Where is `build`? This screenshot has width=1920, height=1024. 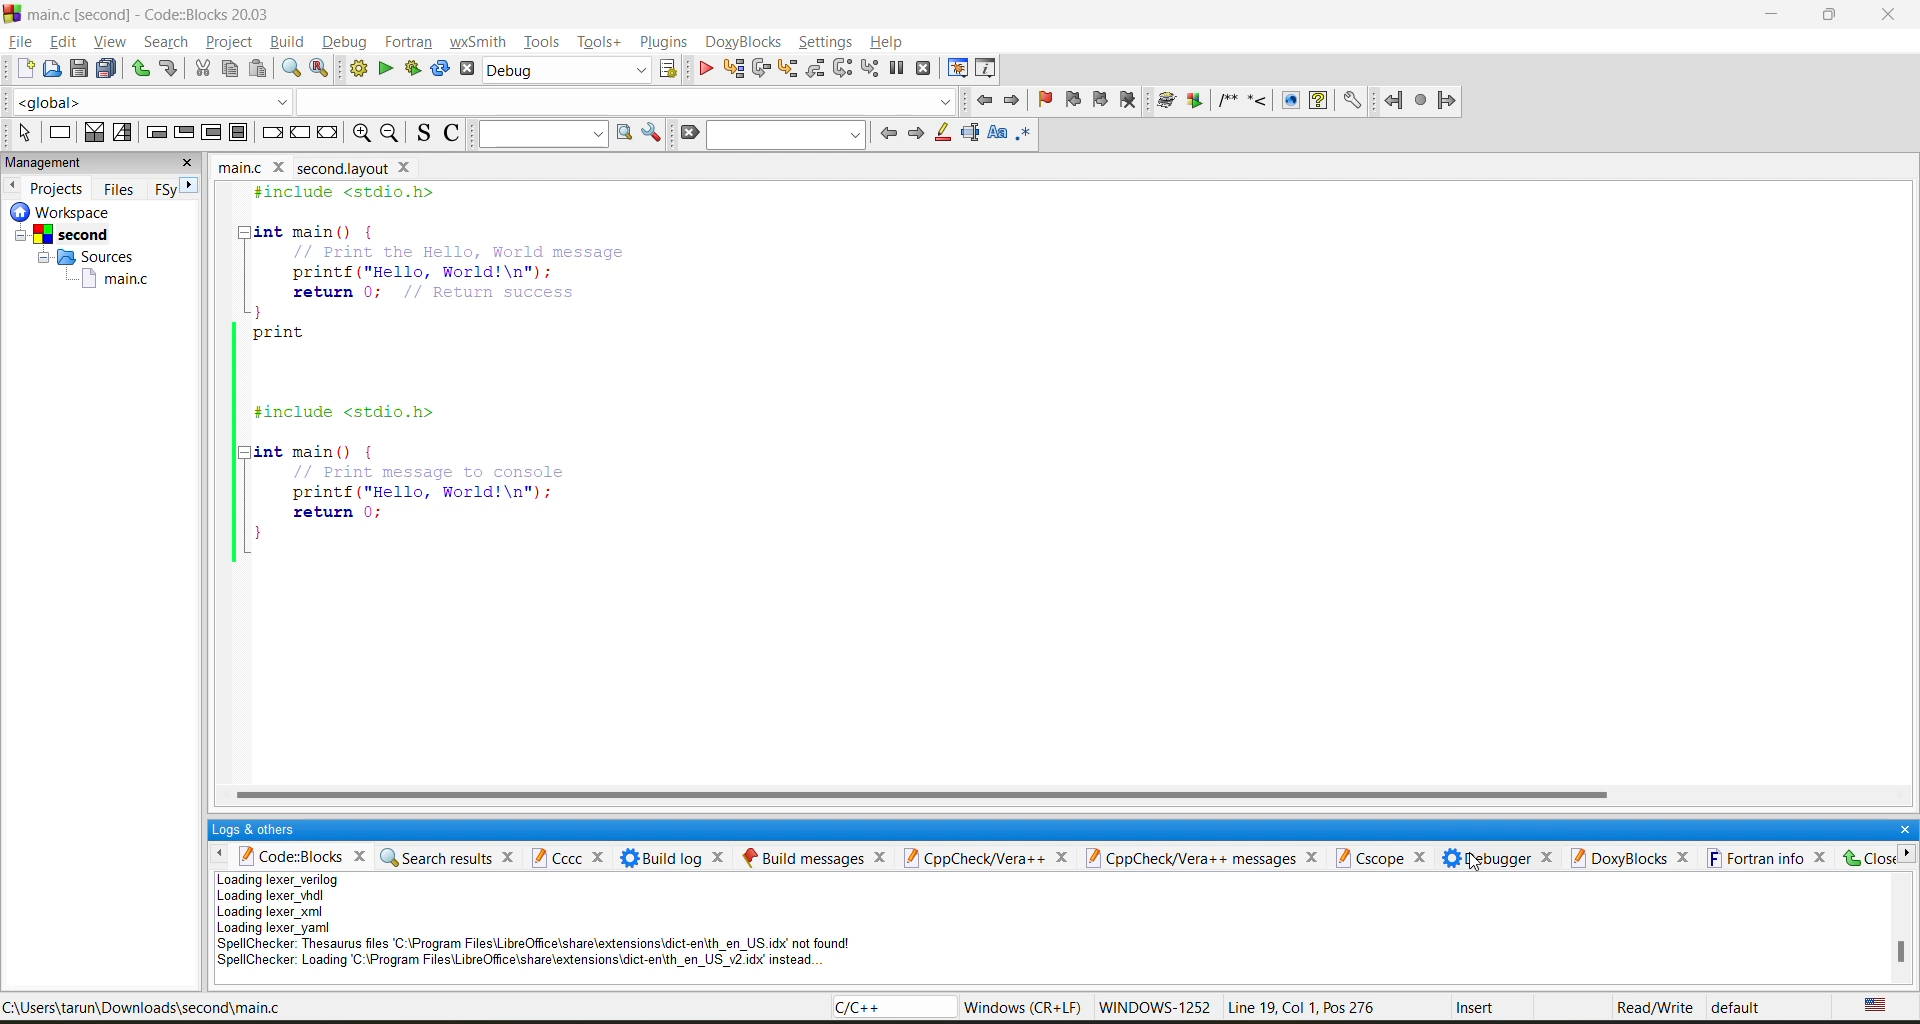
build is located at coordinates (291, 42).